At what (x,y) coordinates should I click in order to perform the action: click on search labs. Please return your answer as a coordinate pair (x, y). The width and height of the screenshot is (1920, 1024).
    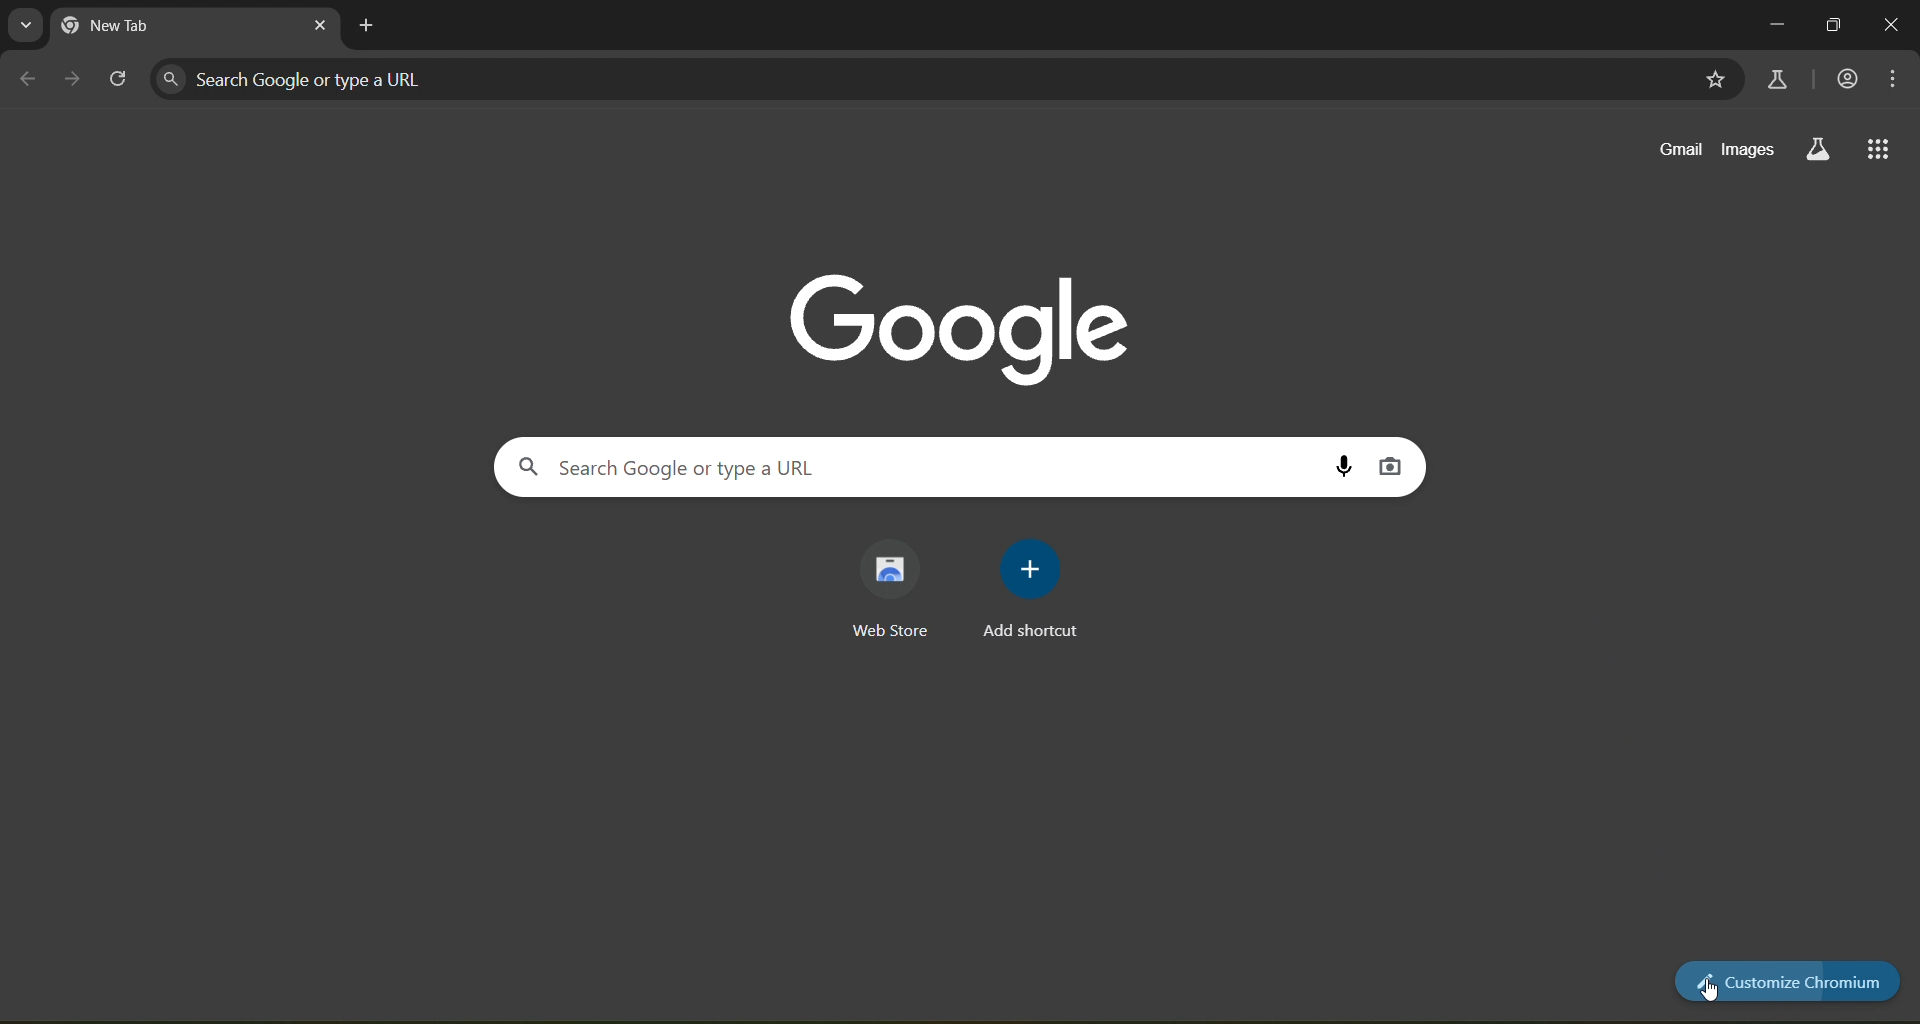
    Looking at the image, I should click on (1774, 78).